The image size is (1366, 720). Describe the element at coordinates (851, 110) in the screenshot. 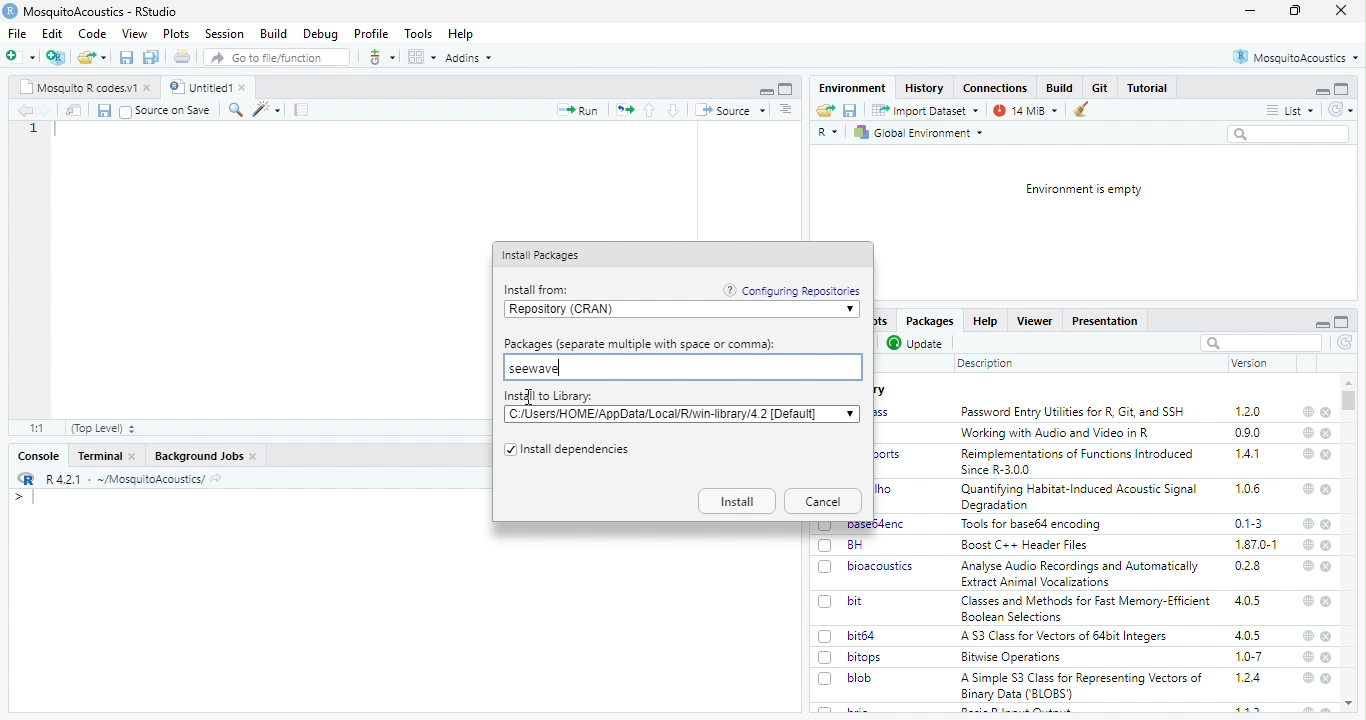

I see `save` at that location.